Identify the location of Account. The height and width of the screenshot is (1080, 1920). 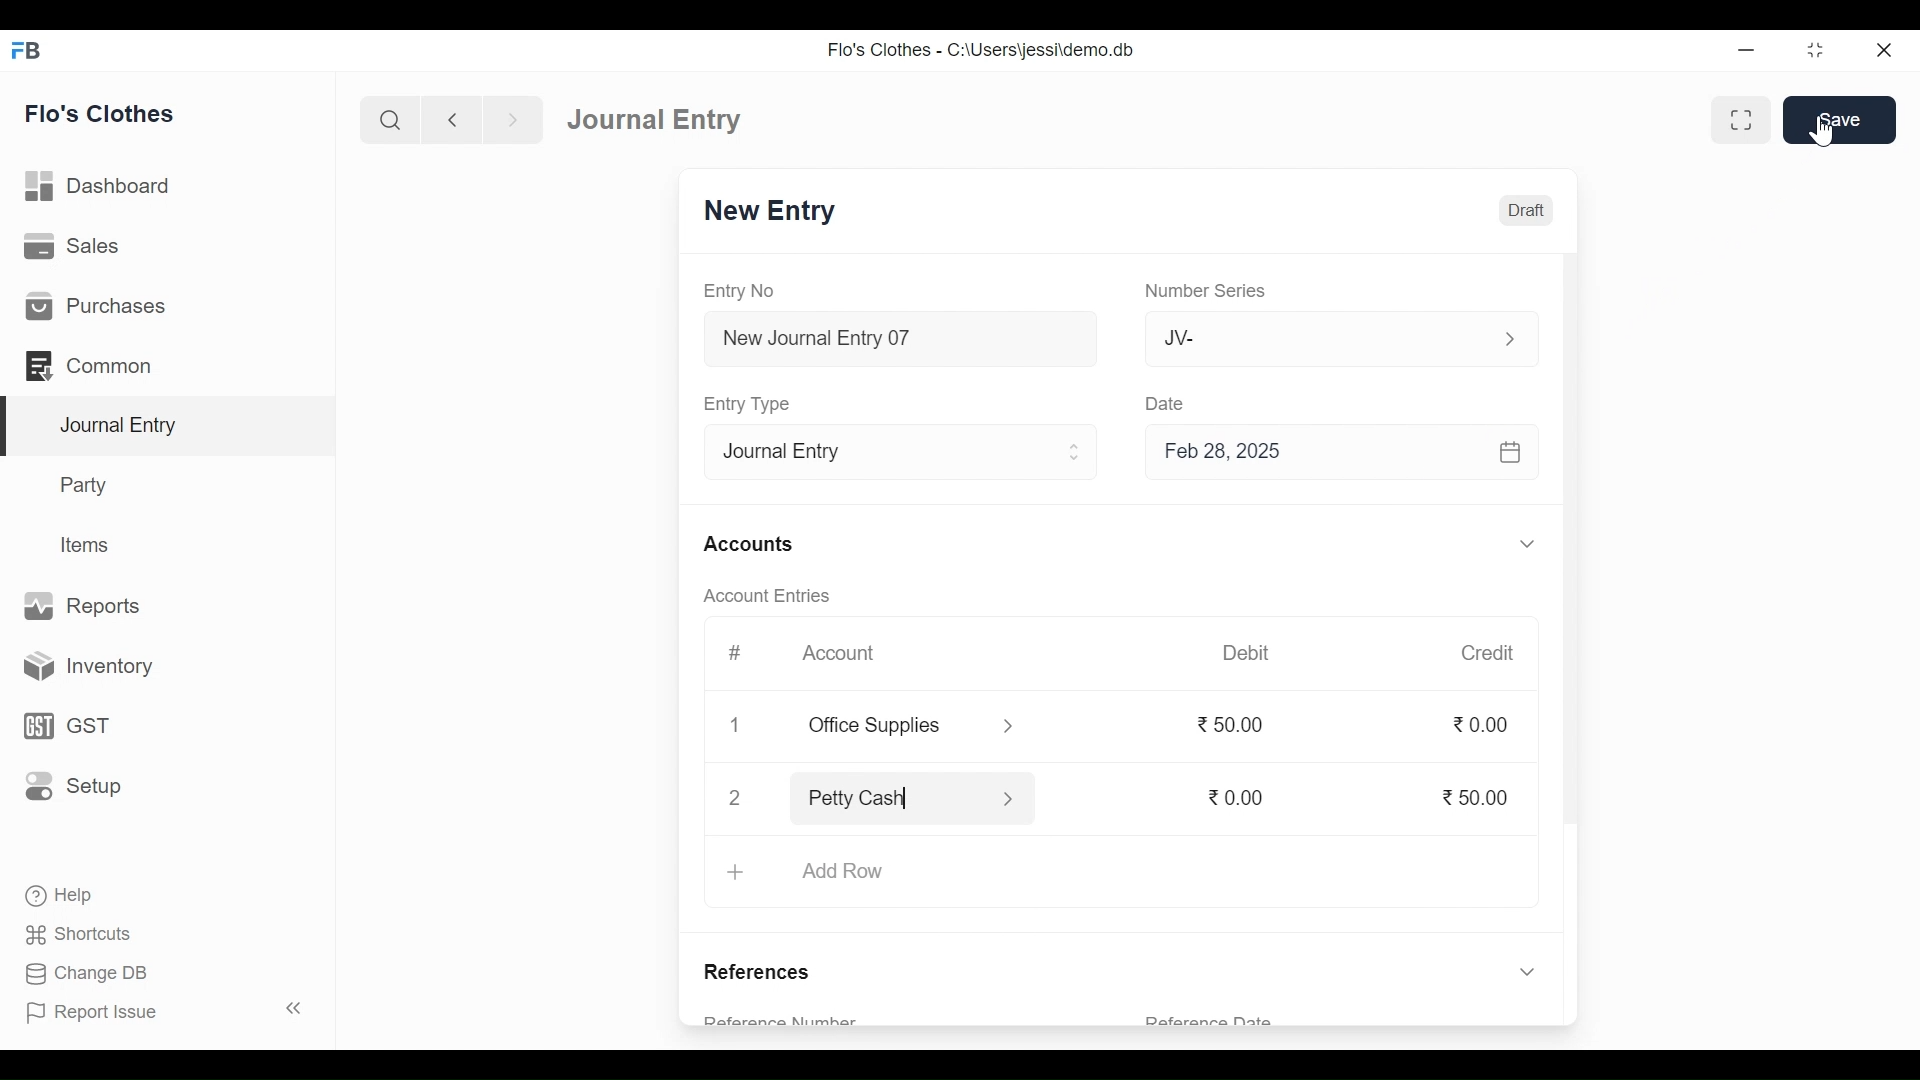
(838, 650).